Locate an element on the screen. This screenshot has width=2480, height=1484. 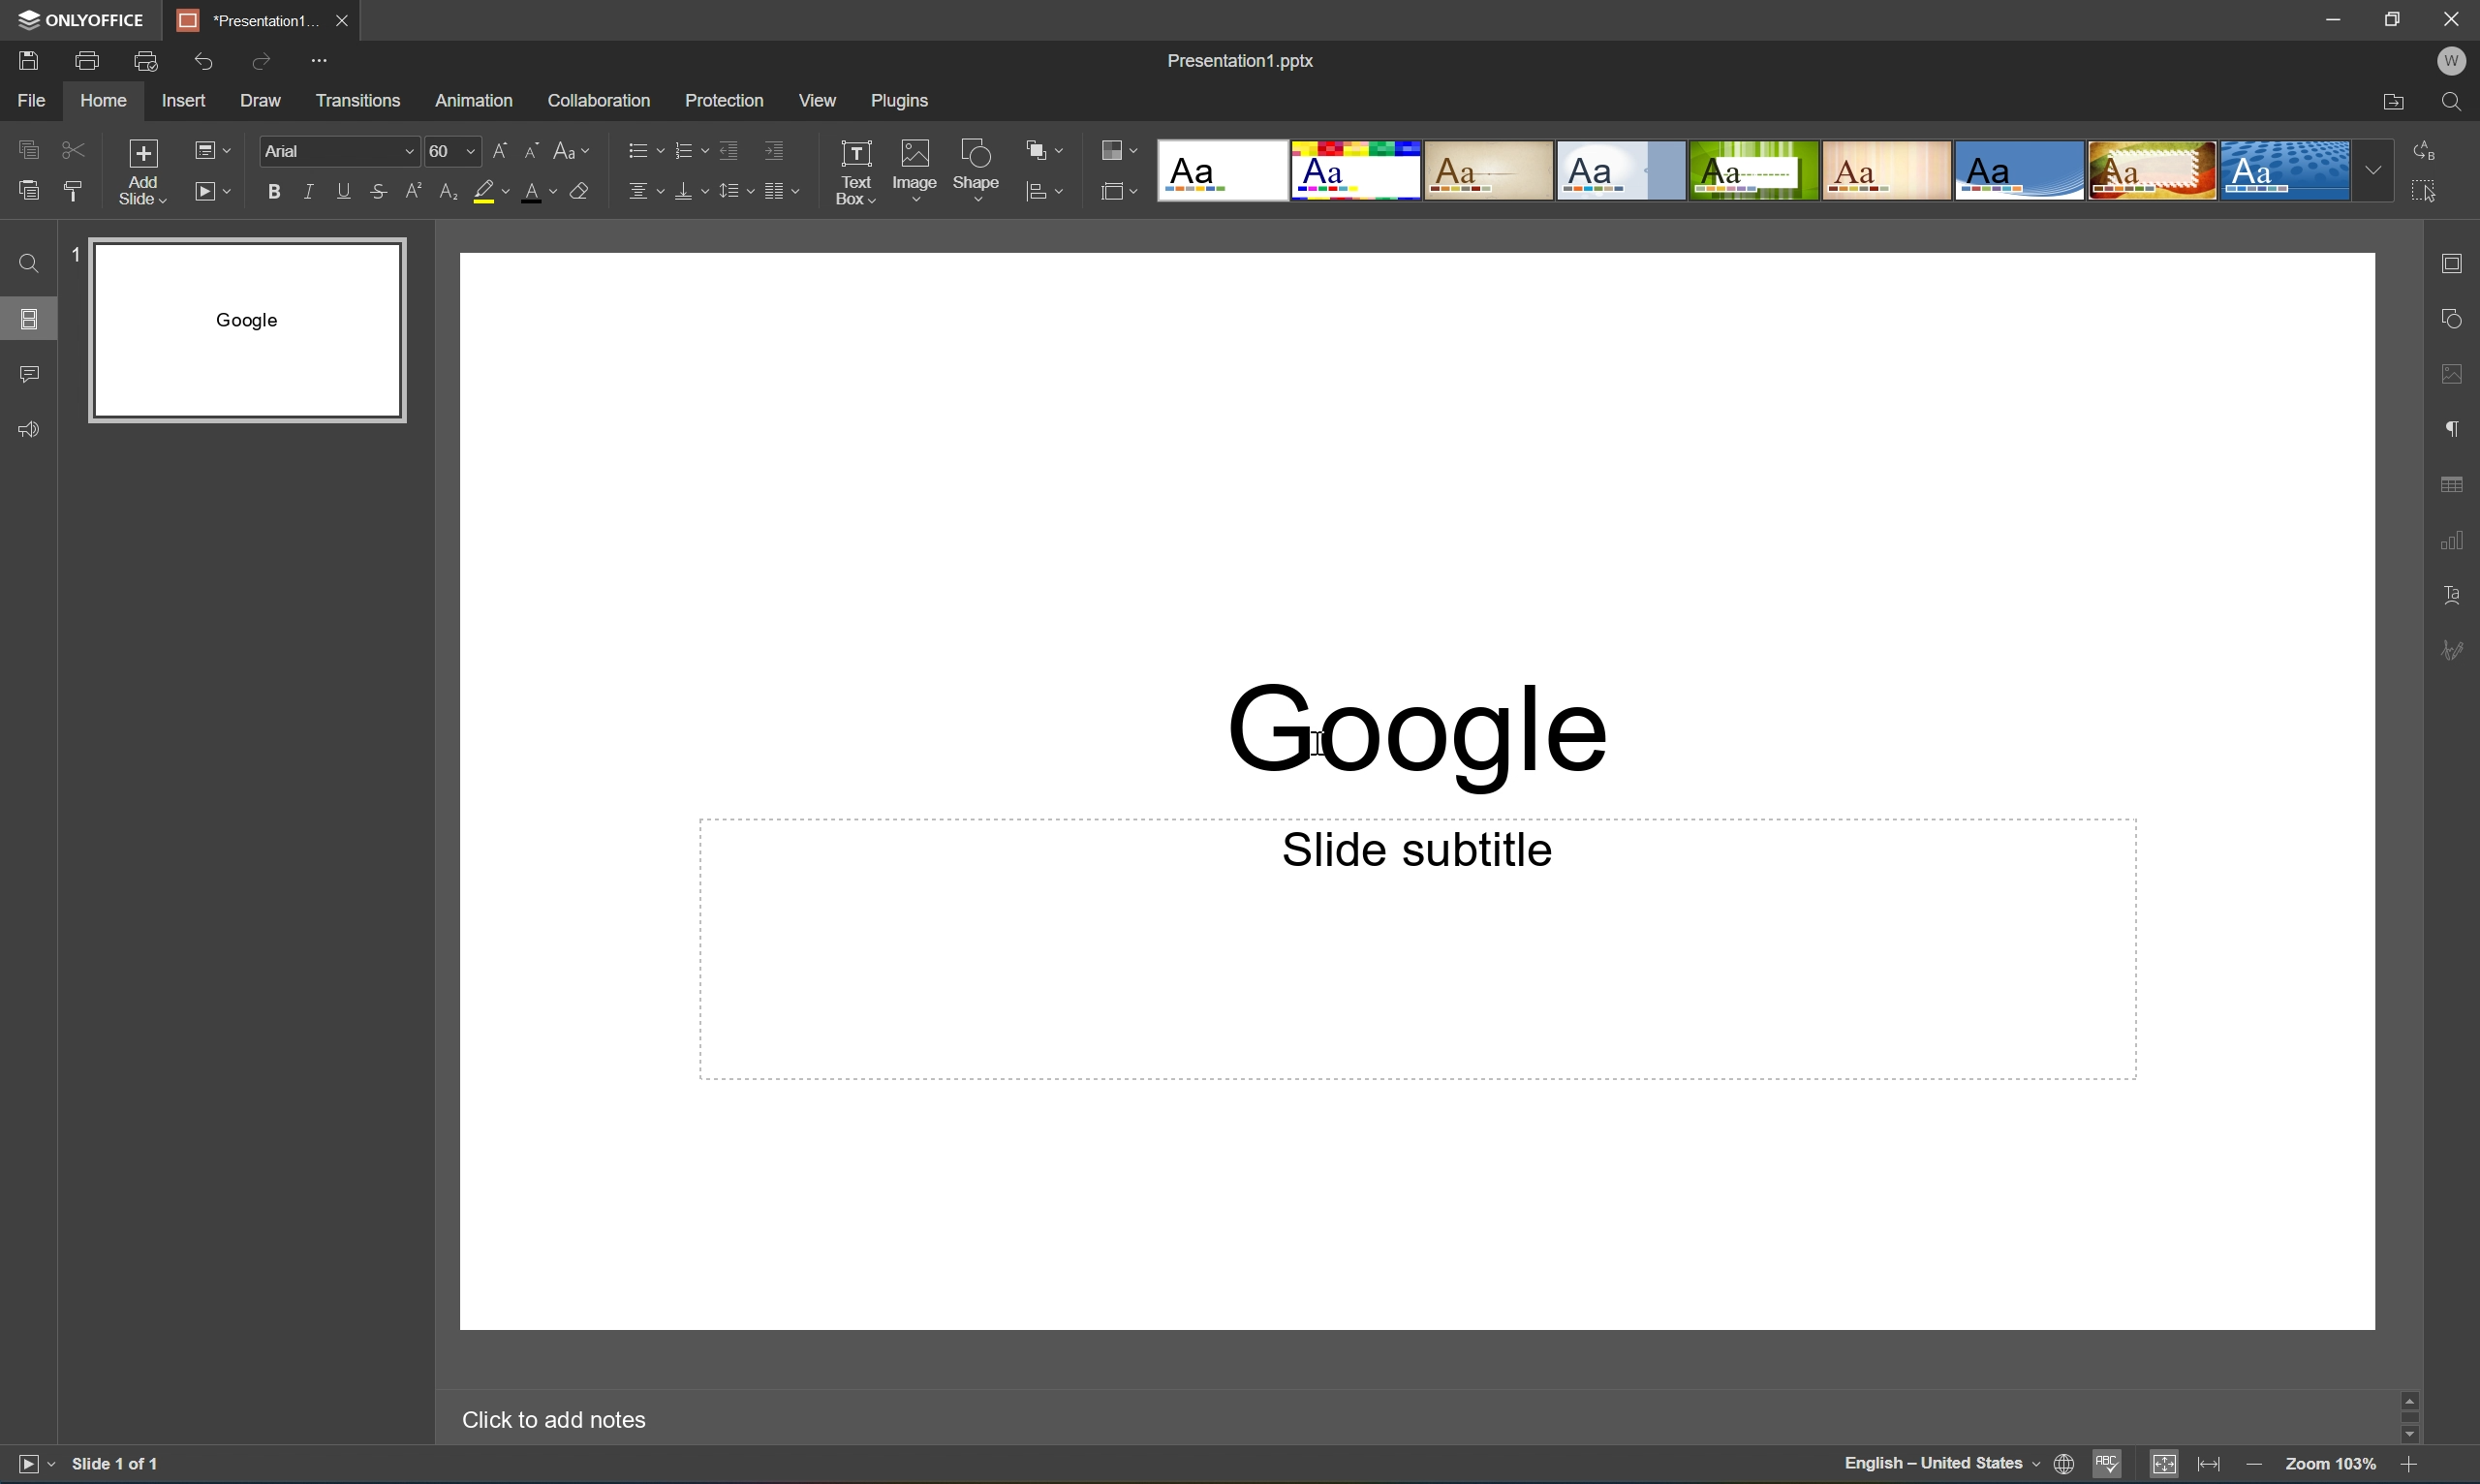
Line spacing is located at coordinates (734, 190).